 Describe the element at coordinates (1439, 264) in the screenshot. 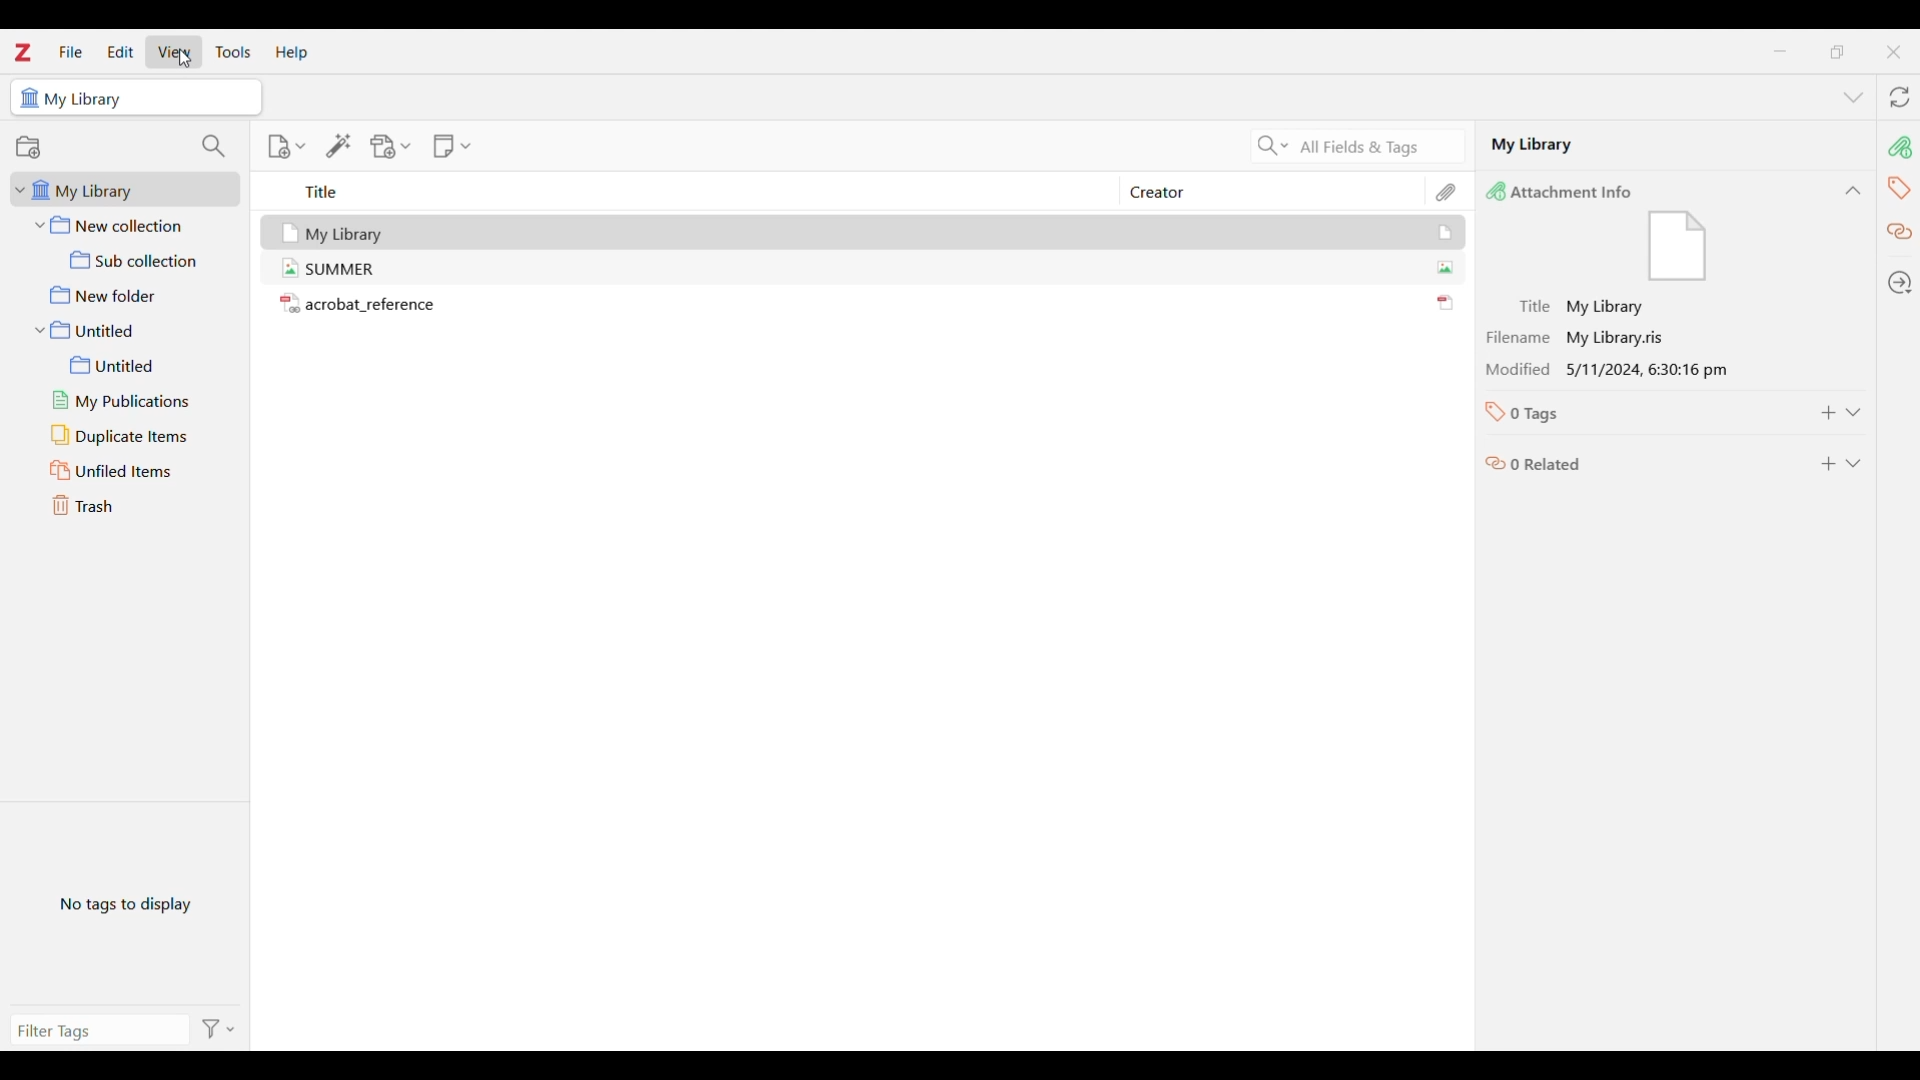

I see `image` at that location.